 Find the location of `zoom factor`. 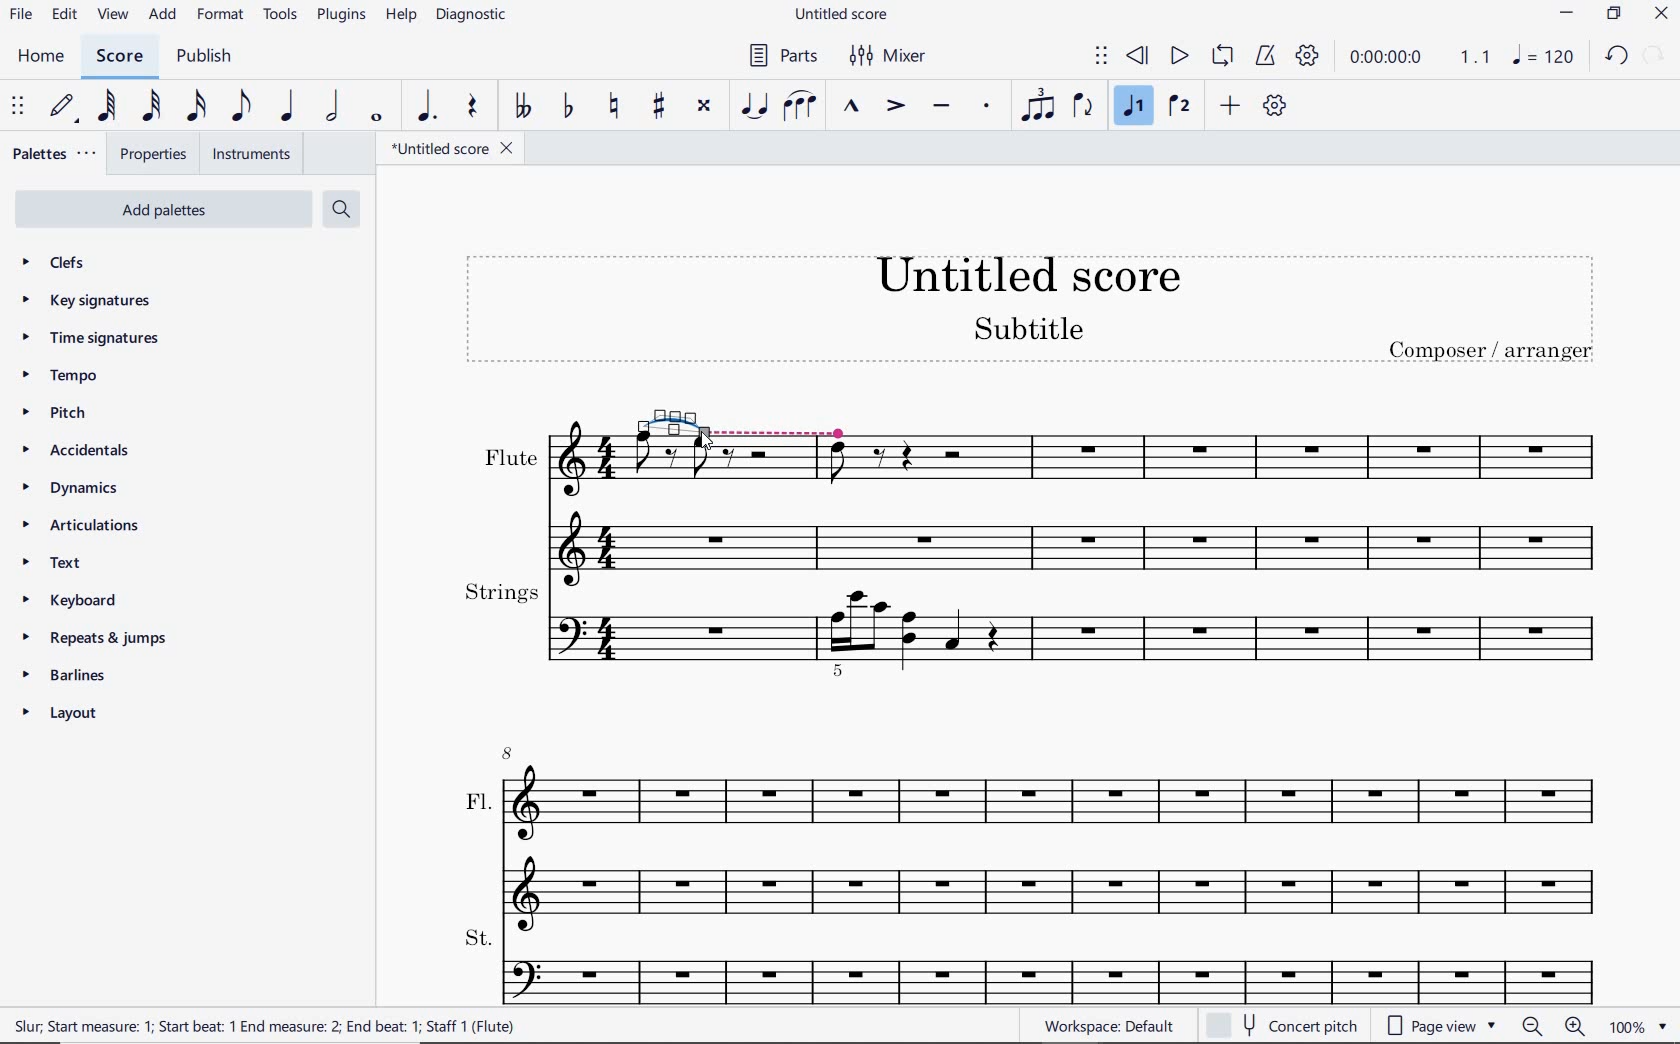

zoom factor is located at coordinates (1635, 1026).